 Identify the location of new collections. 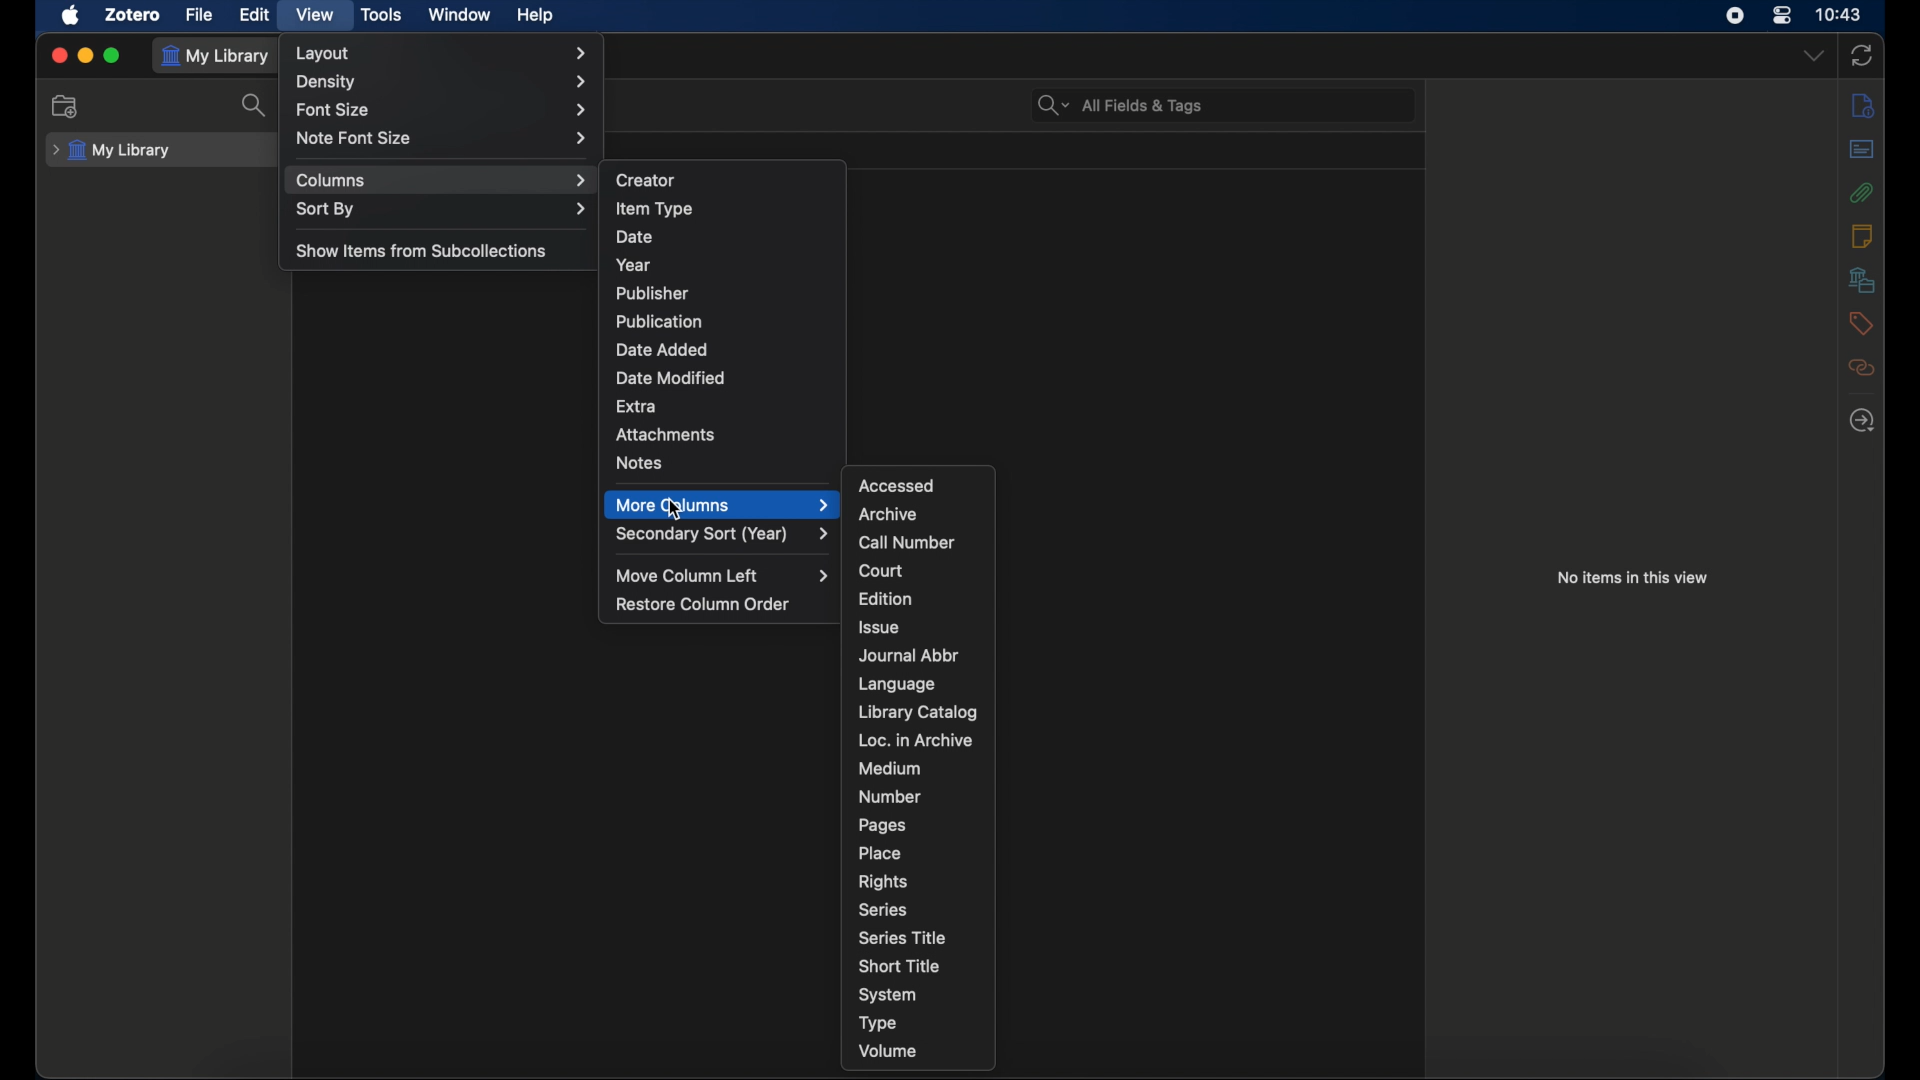
(66, 105).